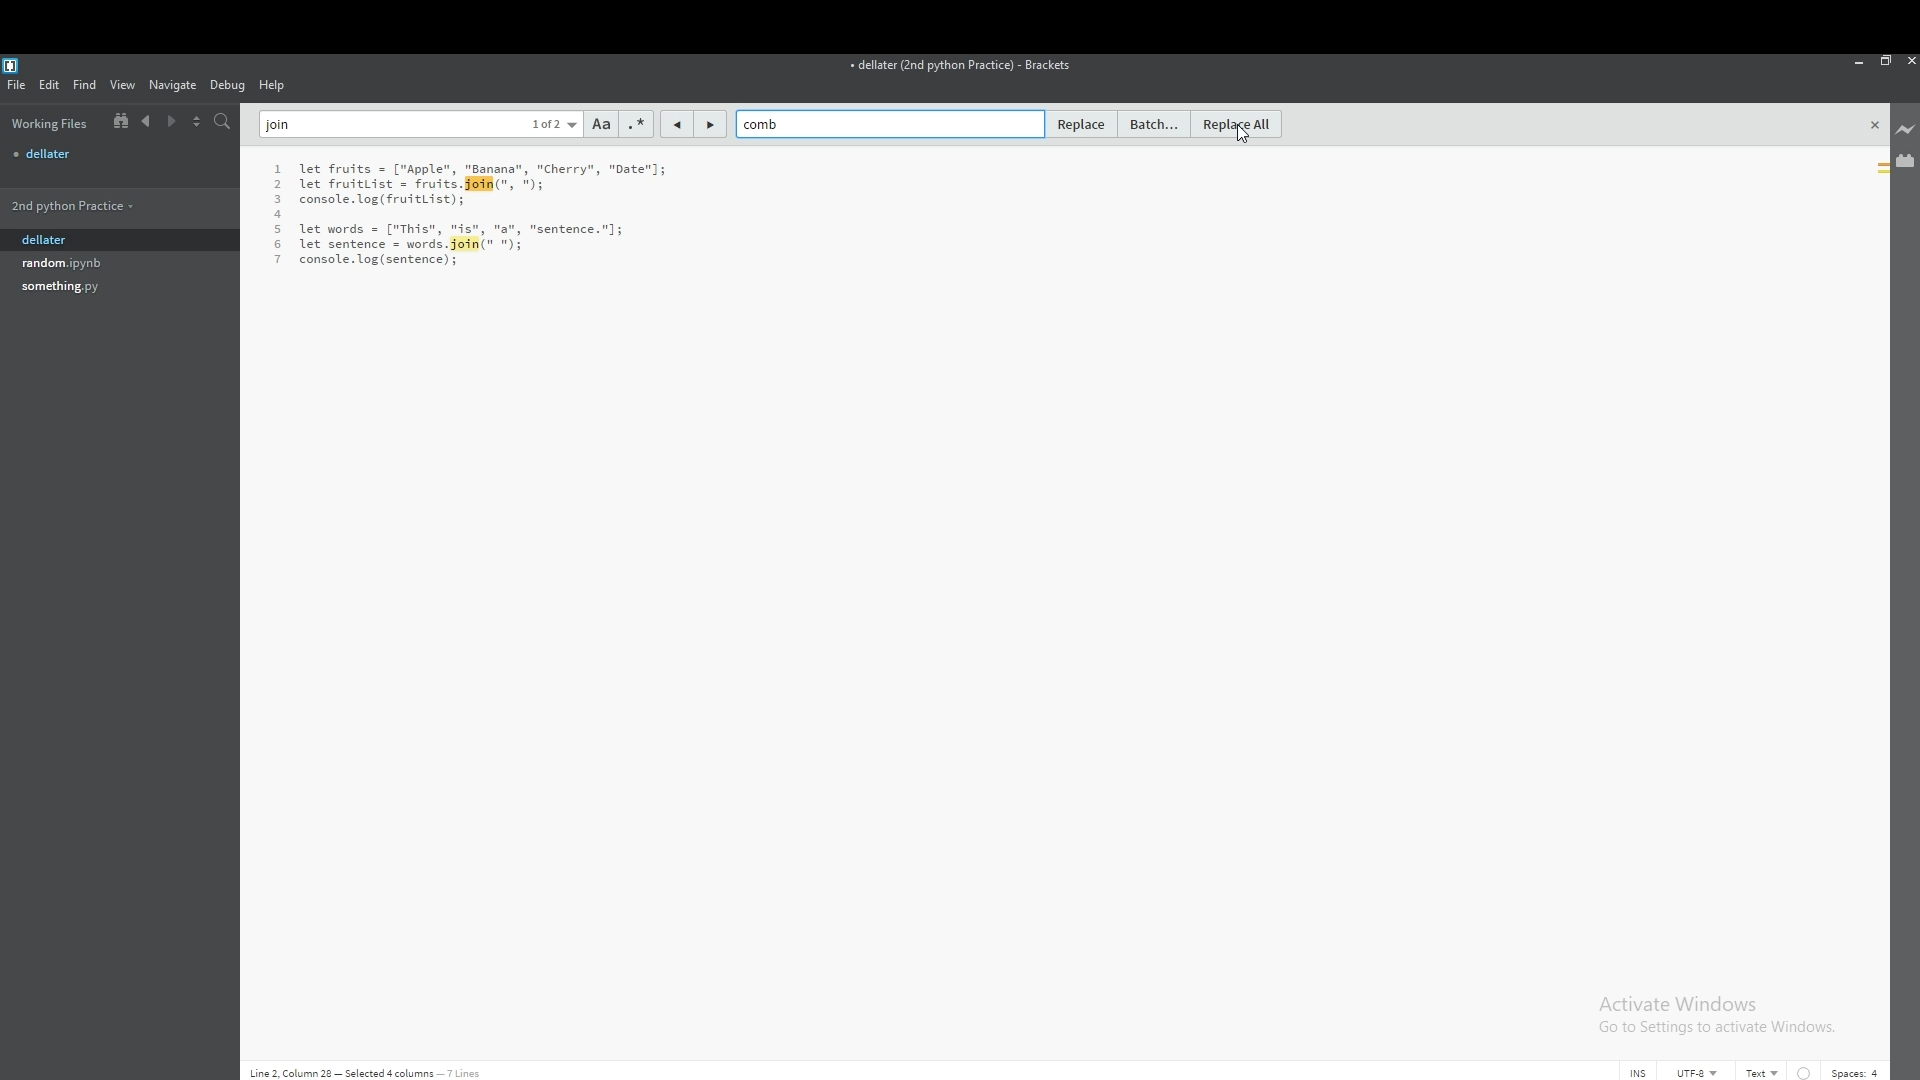 This screenshot has height=1080, width=1920. I want to click on replace text, so click(763, 123).